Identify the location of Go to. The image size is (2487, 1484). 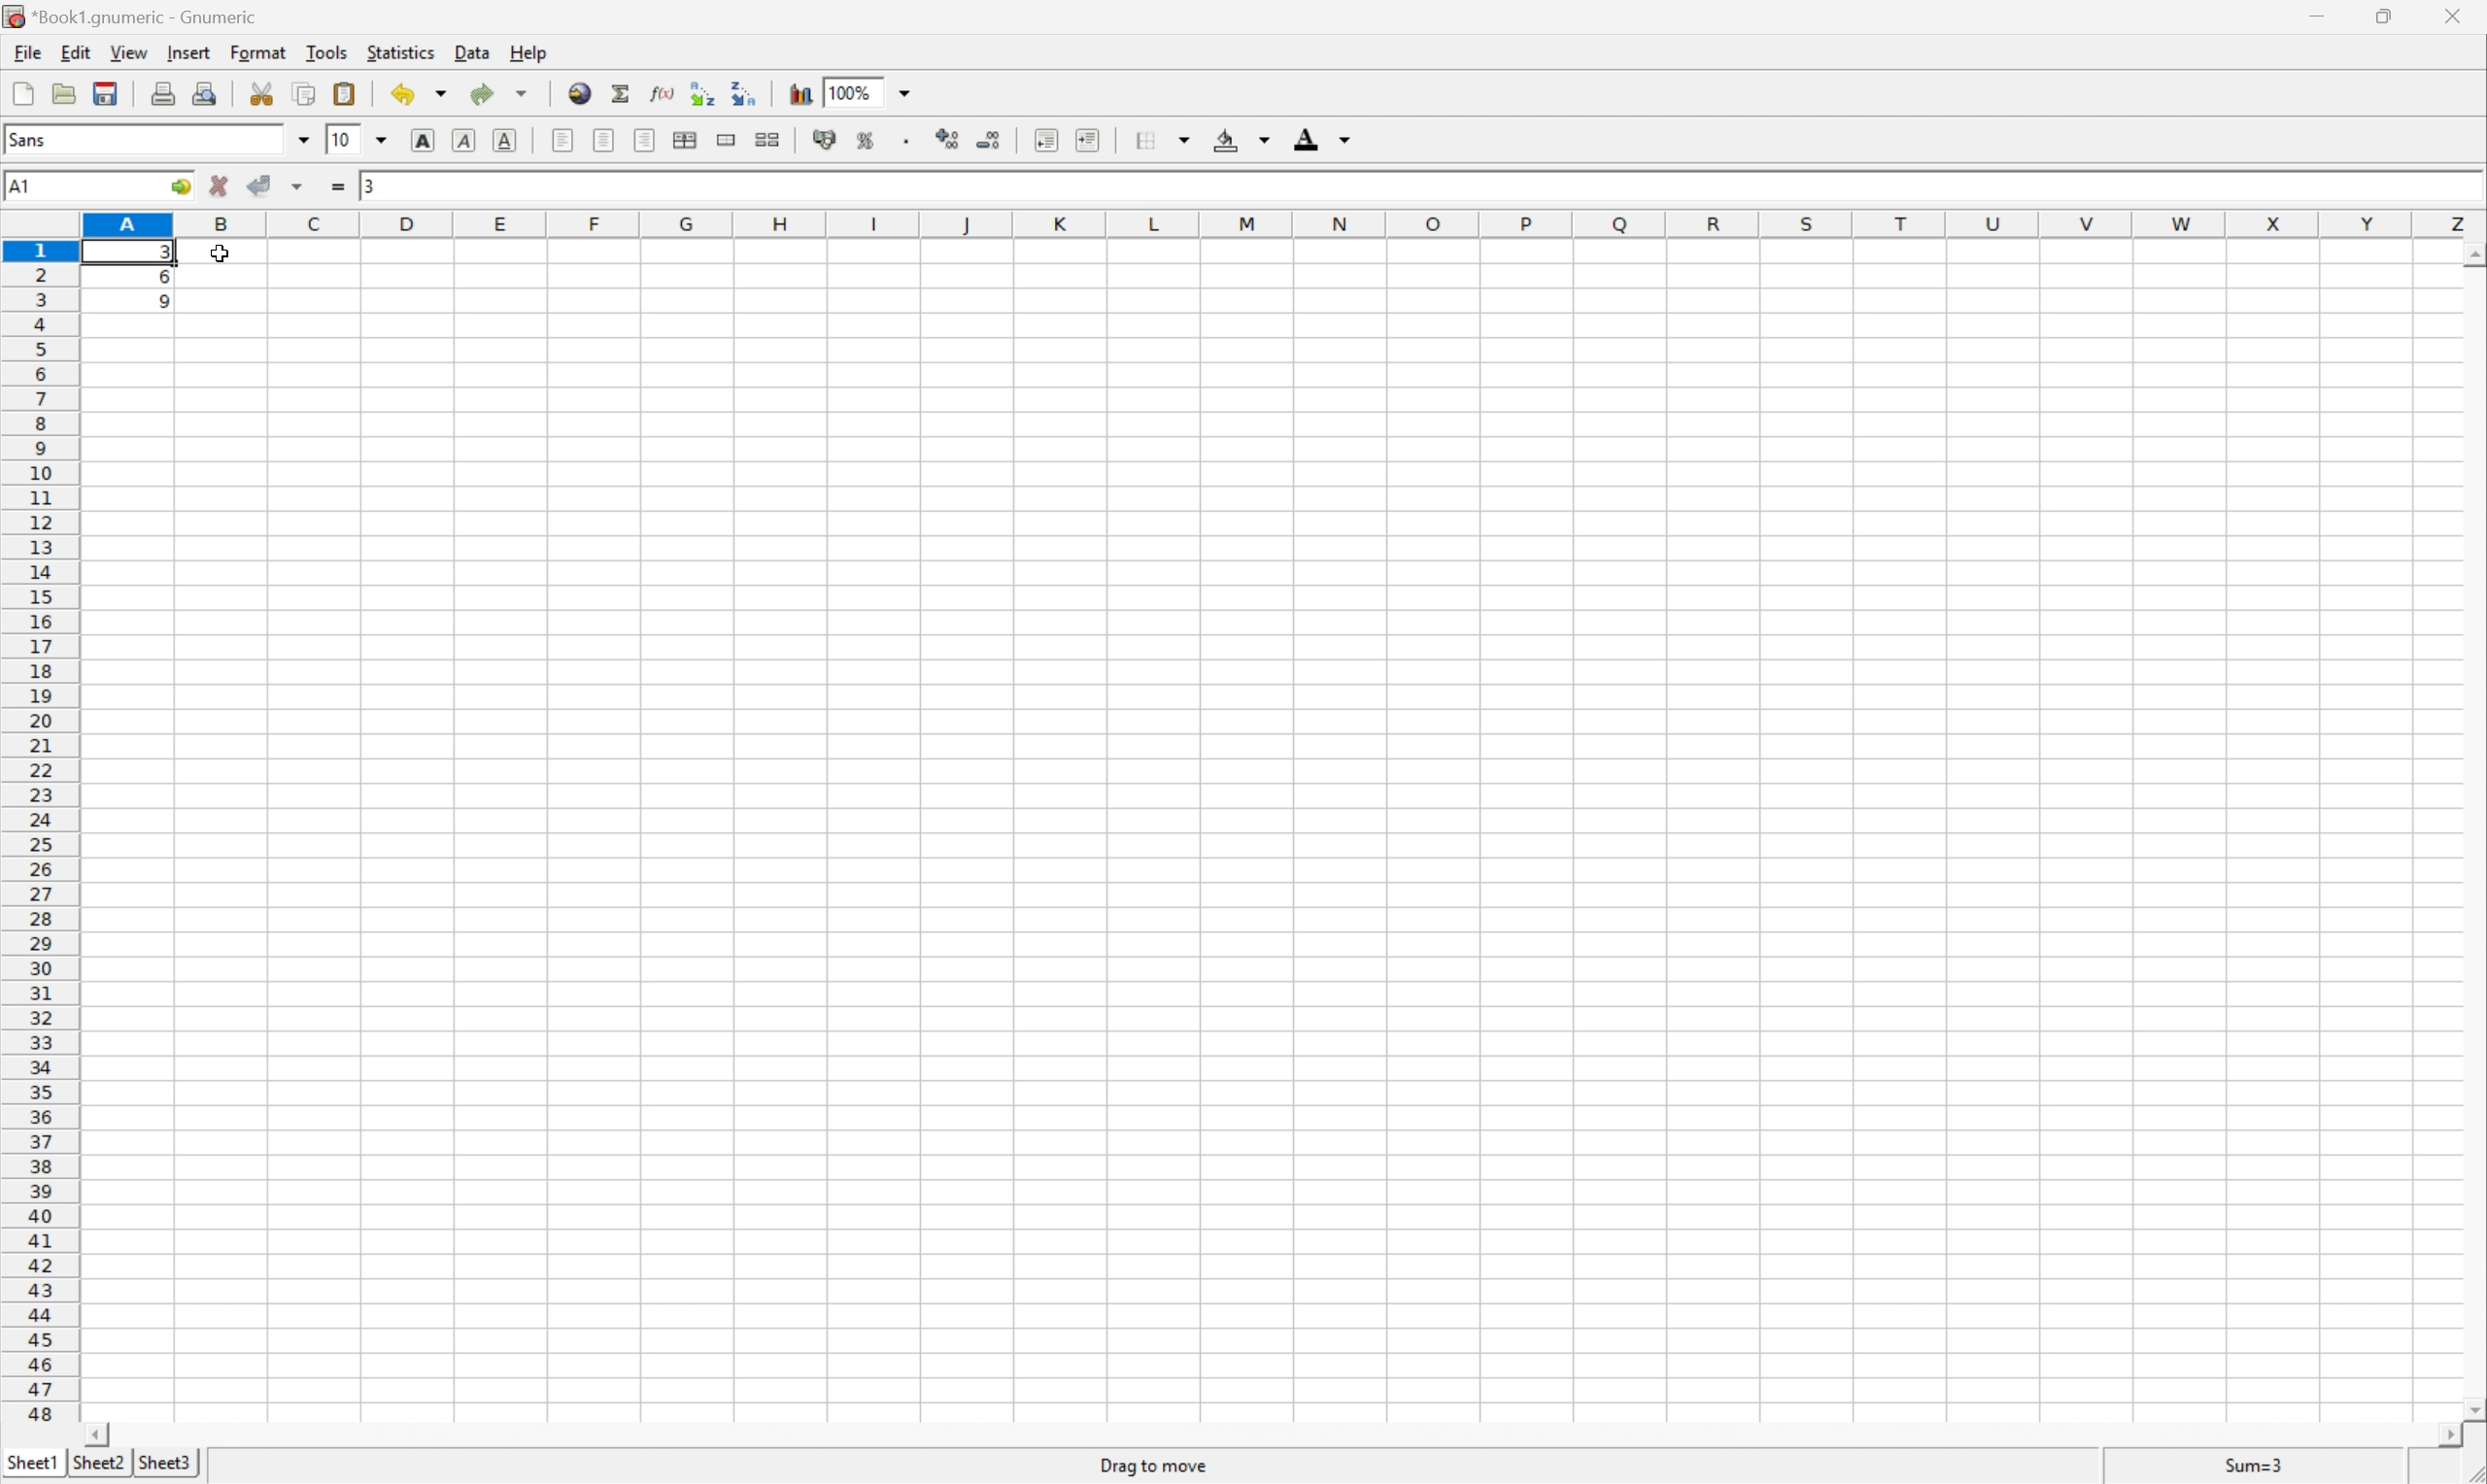
(181, 187).